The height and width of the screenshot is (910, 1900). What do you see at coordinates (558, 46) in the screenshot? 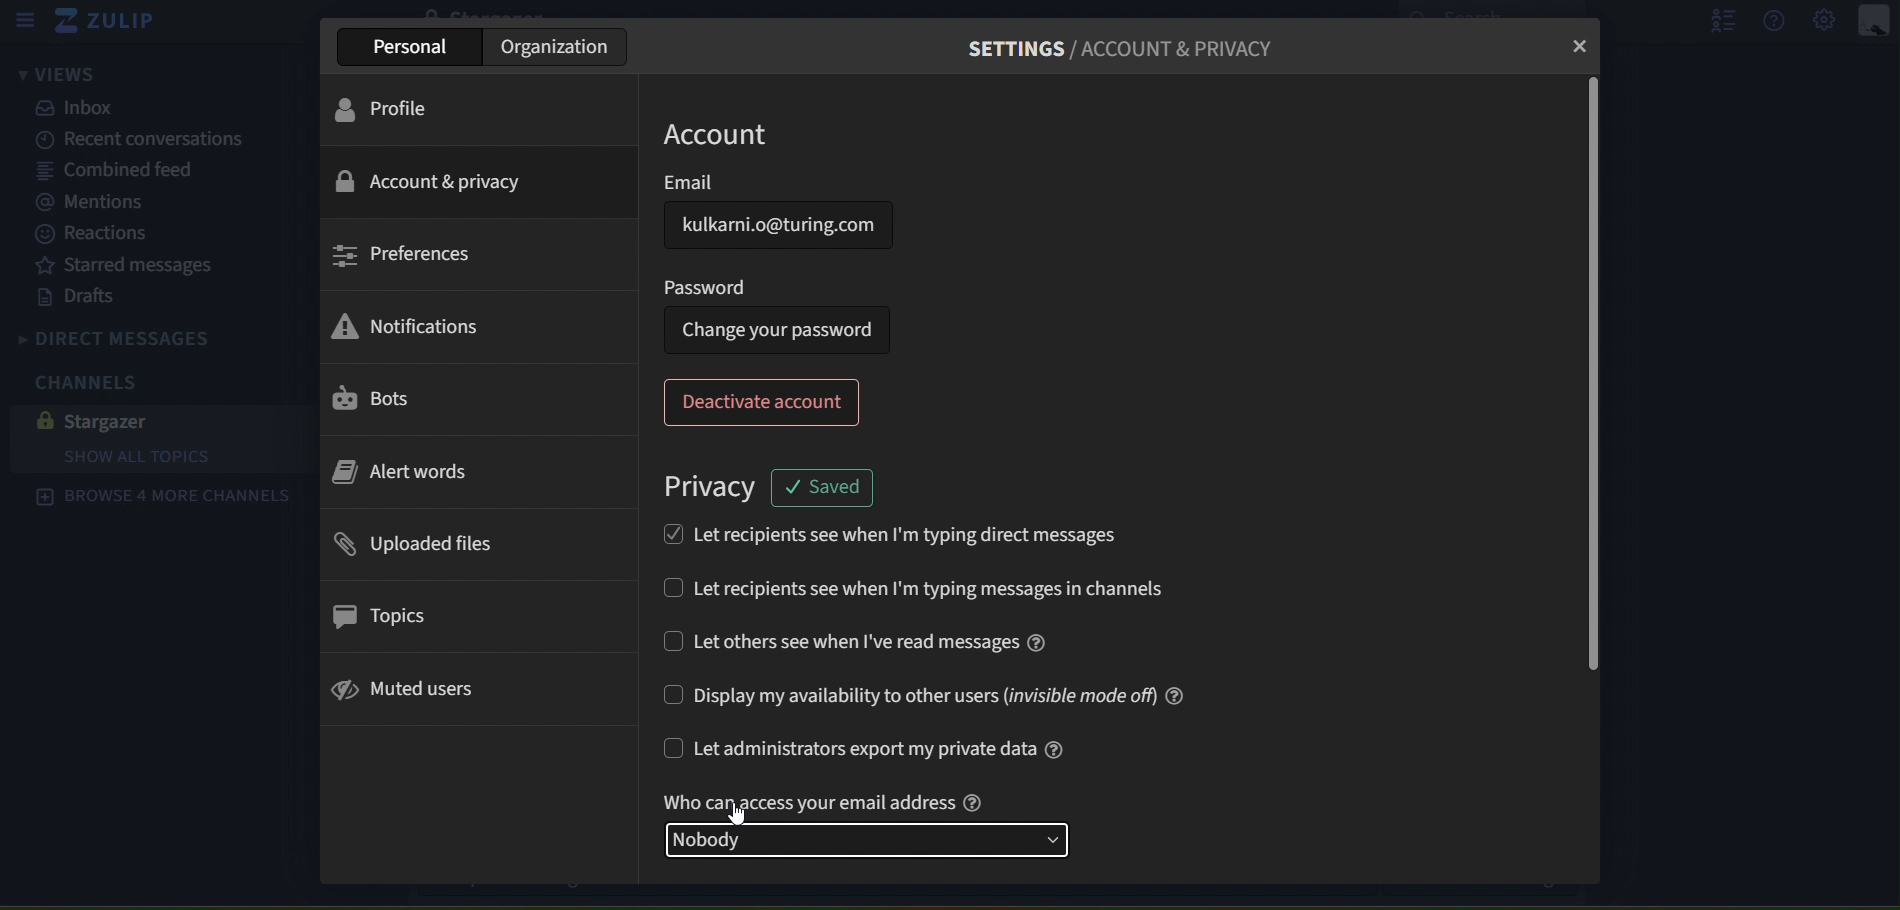
I see `organization` at bounding box center [558, 46].